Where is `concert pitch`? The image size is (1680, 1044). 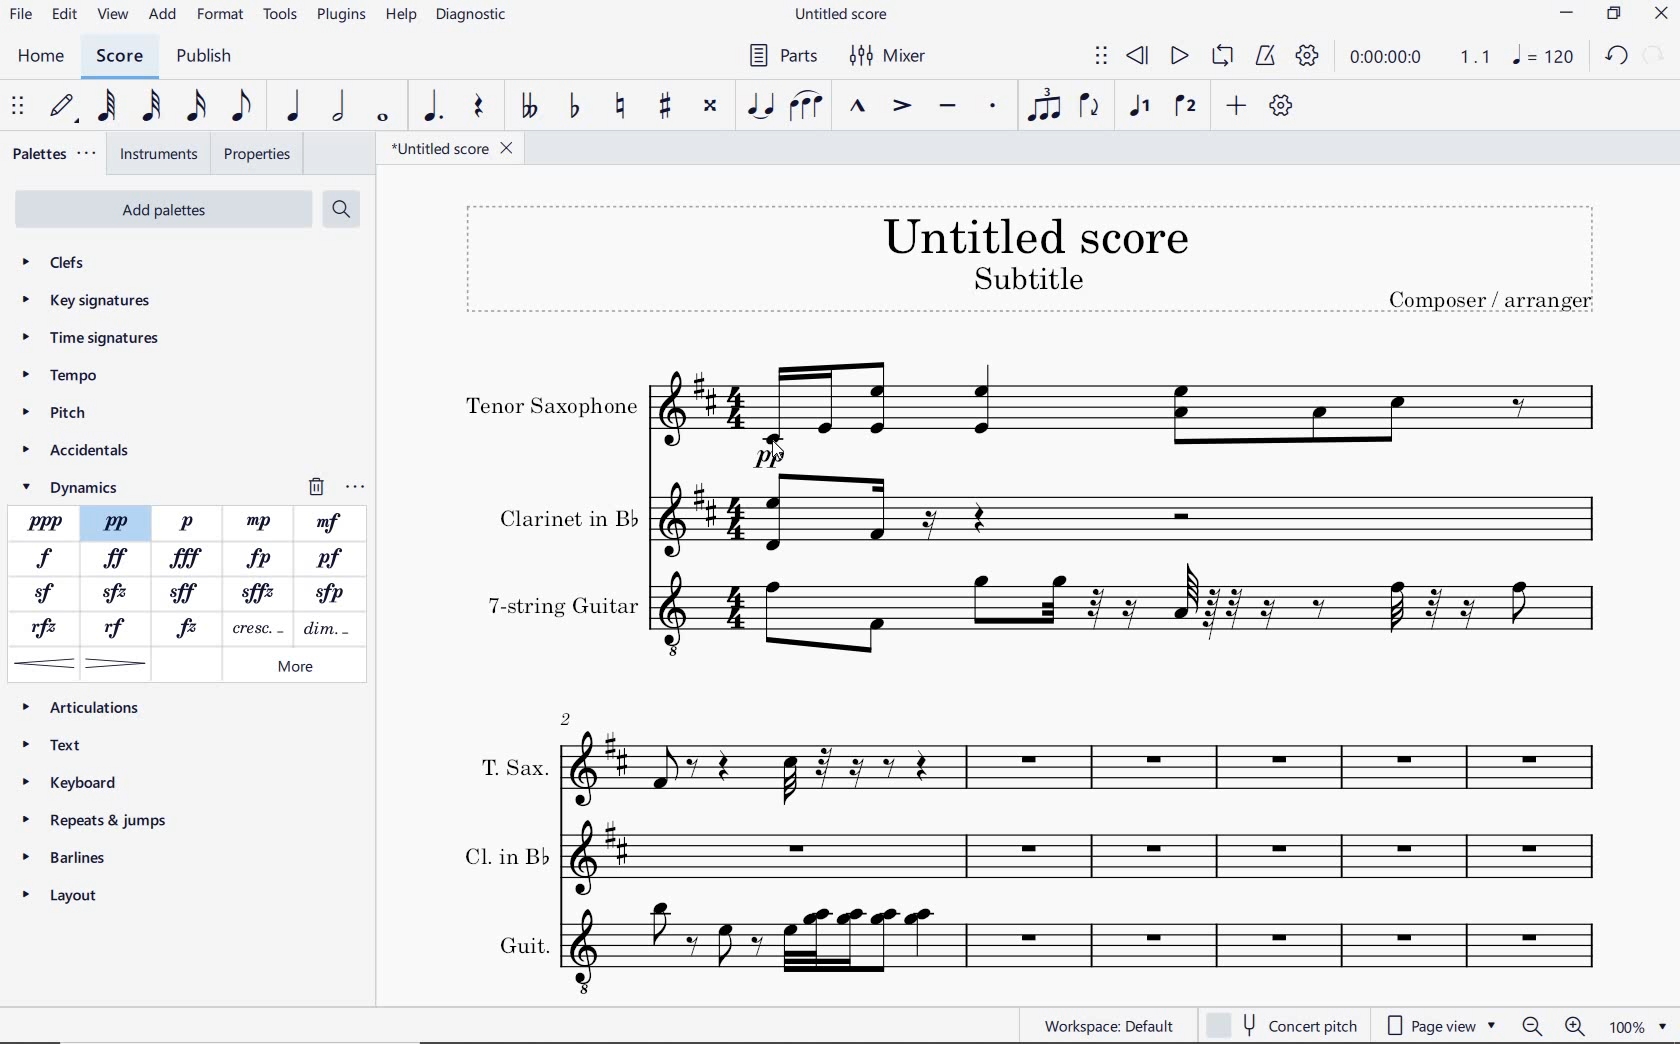
concert pitch is located at coordinates (1281, 1022).